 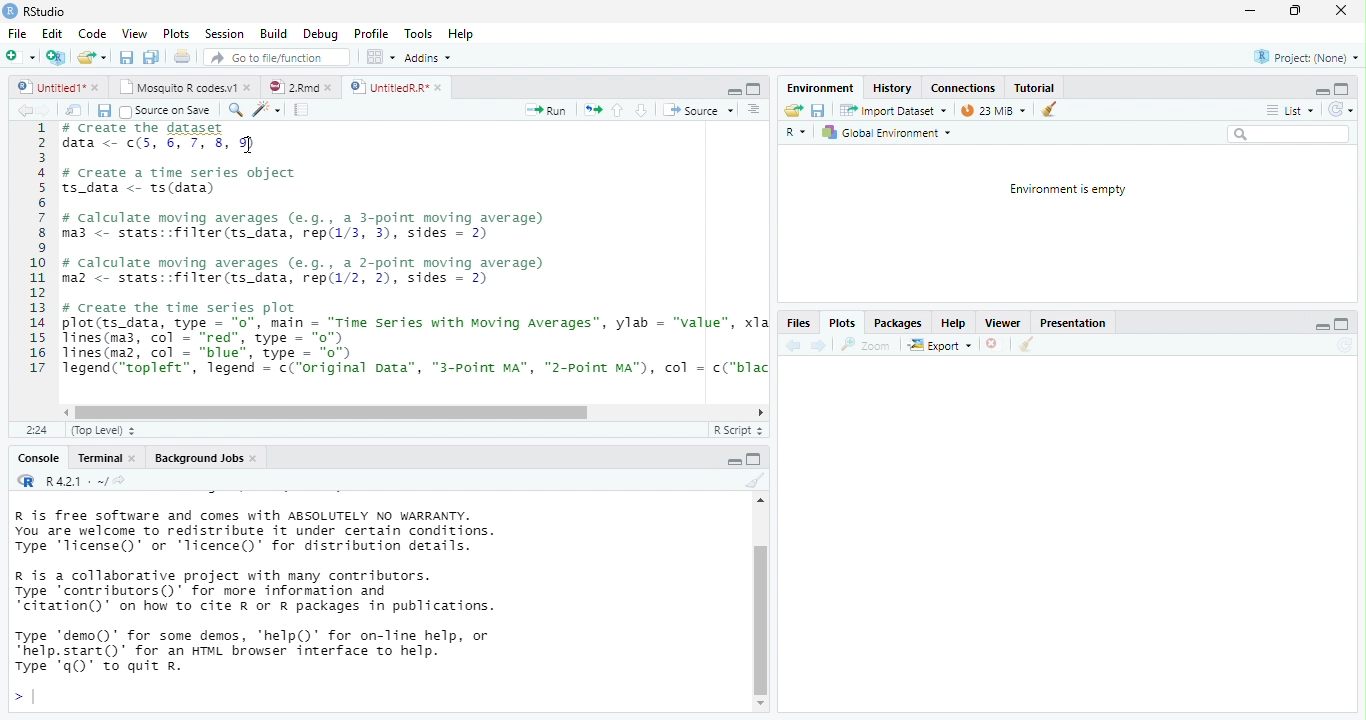 What do you see at coordinates (869, 345) in the screenshot?
I see `zoom` at bounding box center [869, 345].